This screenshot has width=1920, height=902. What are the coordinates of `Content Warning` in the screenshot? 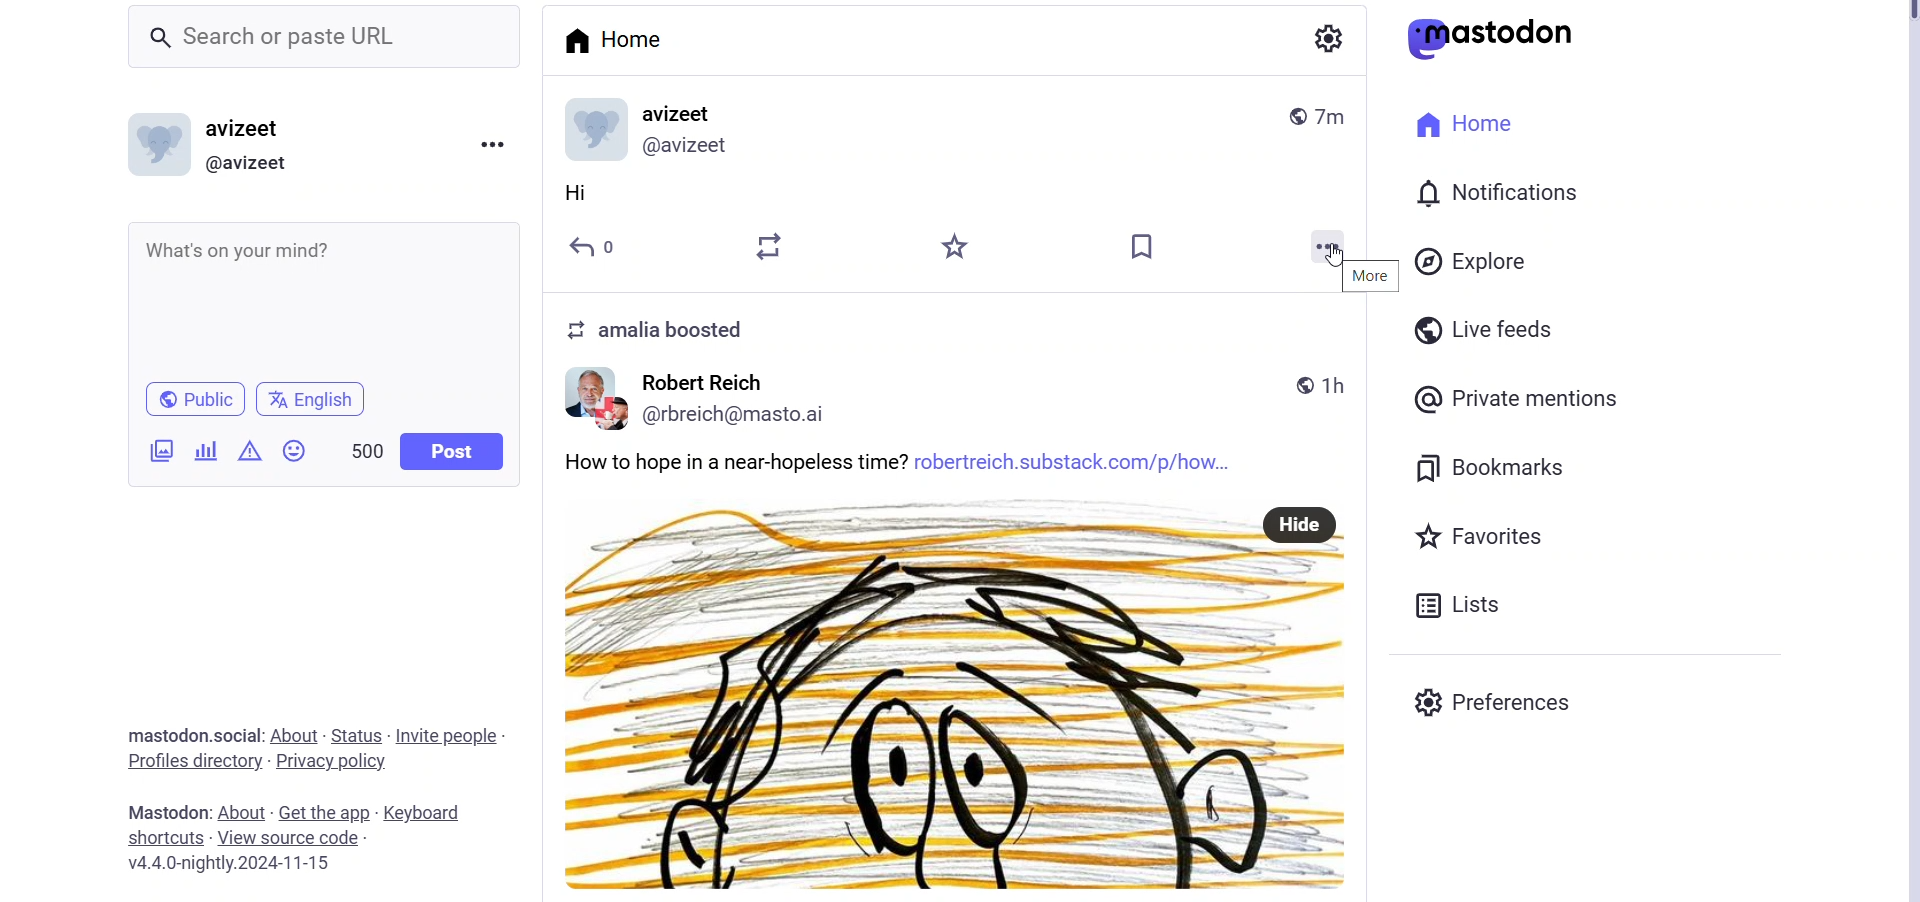 It's located at (251, 451).